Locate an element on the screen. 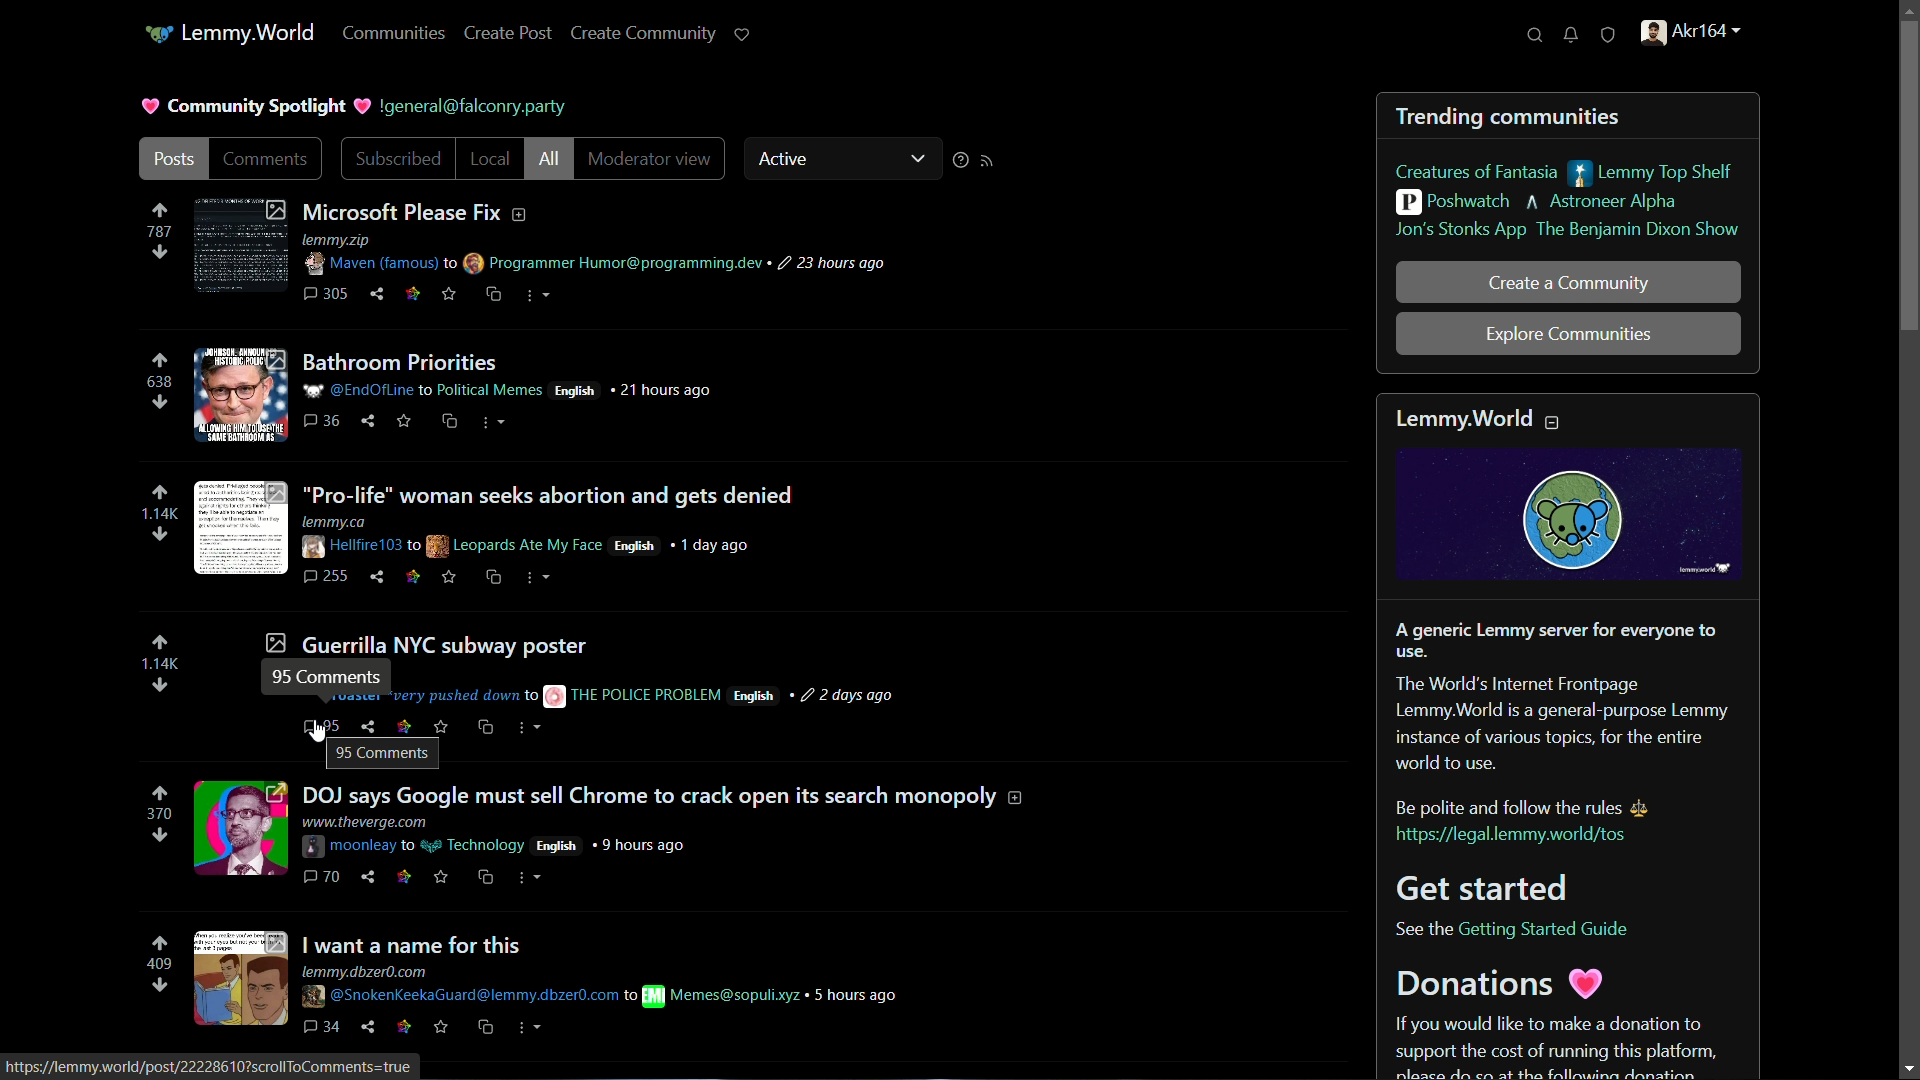  unread reports is located at coordinates (1609, 36).